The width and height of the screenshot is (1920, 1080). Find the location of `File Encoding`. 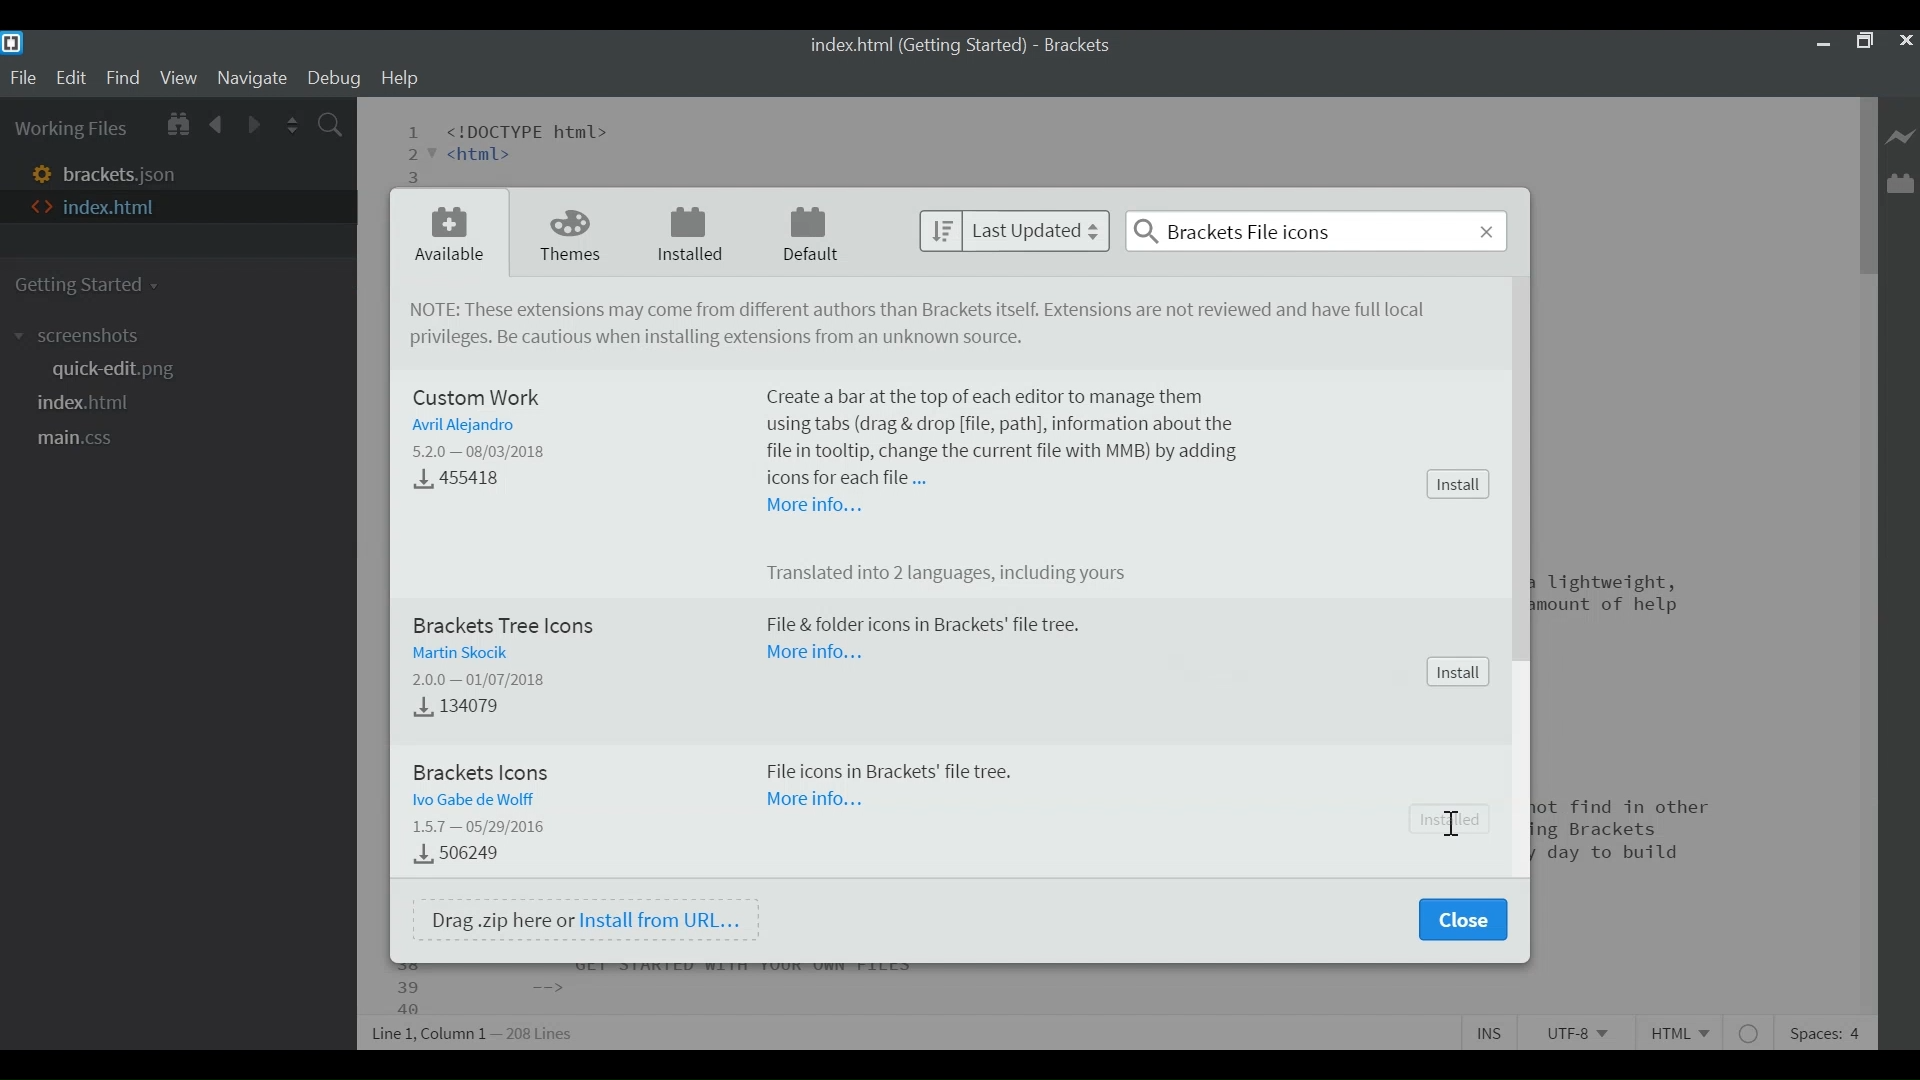

File Encoding is located at coordinates (1573, 1032).